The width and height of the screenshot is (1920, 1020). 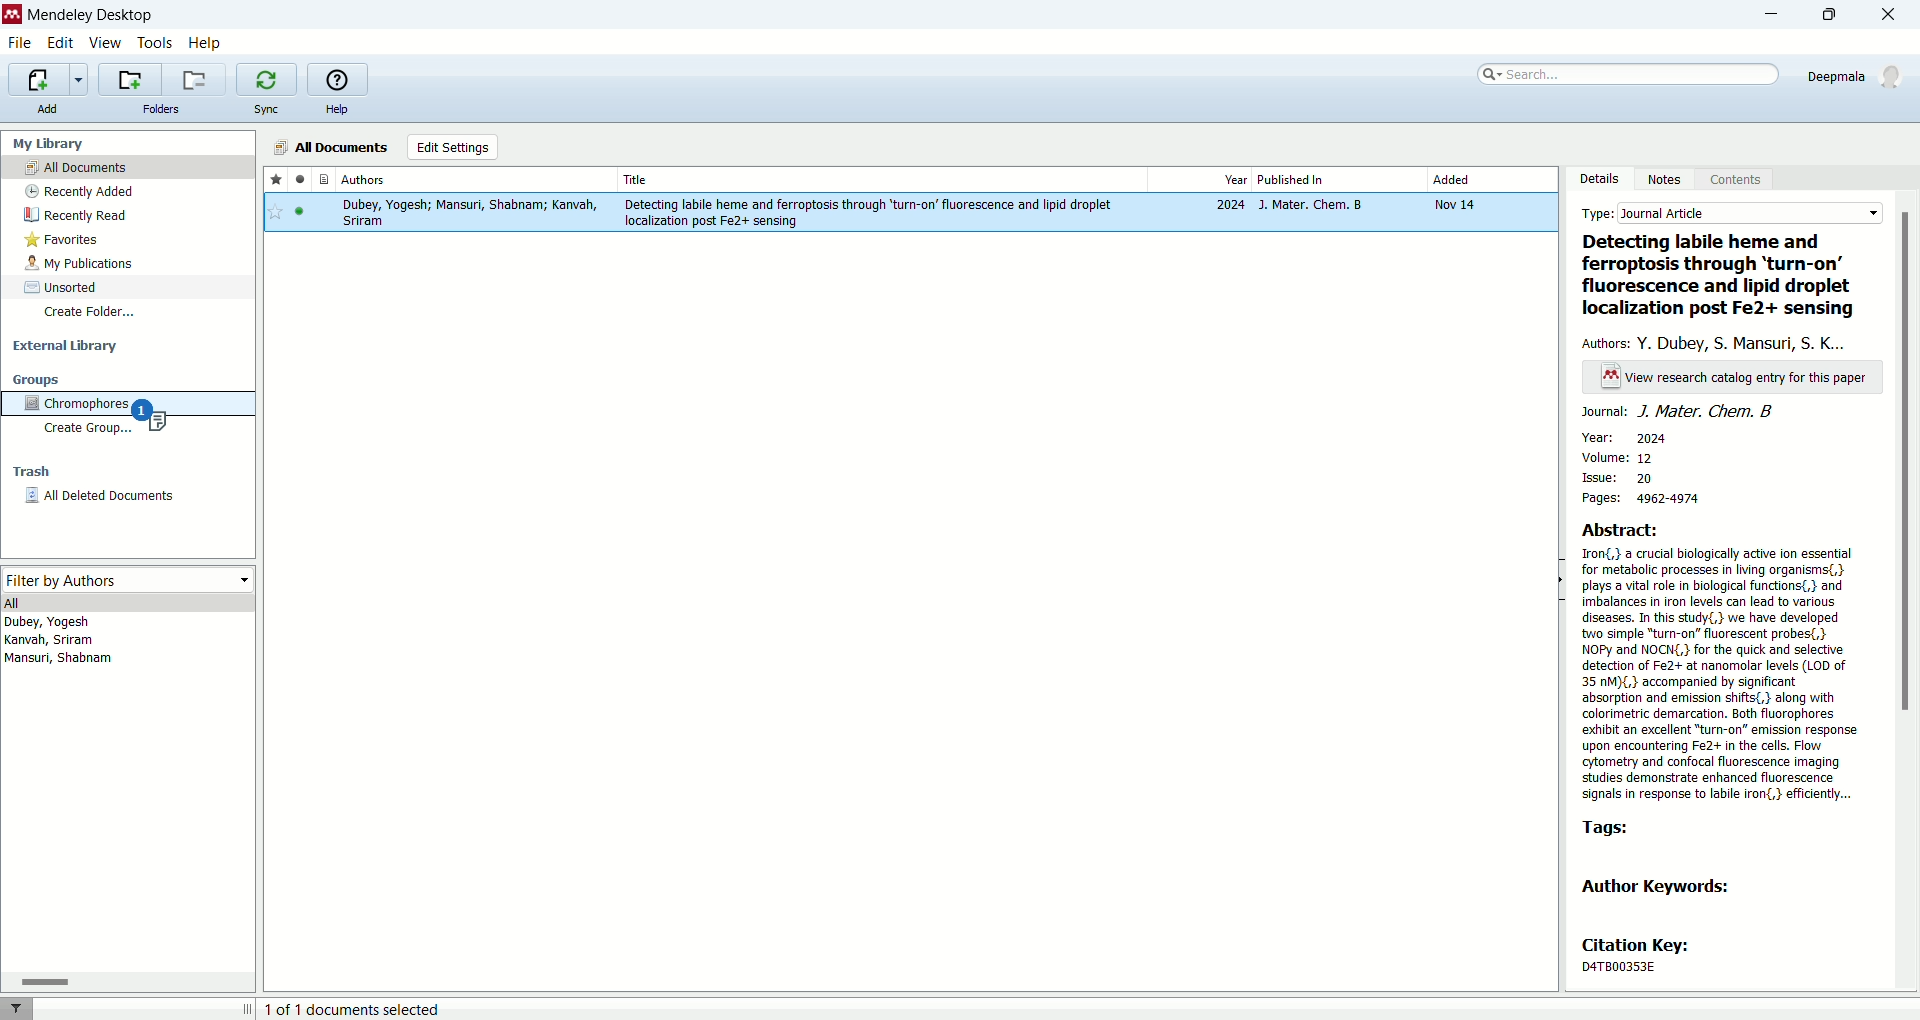 What do you see at coordinates (1733, 215) in the screenshot?
I see `type` at bounding box center [1733, 215].